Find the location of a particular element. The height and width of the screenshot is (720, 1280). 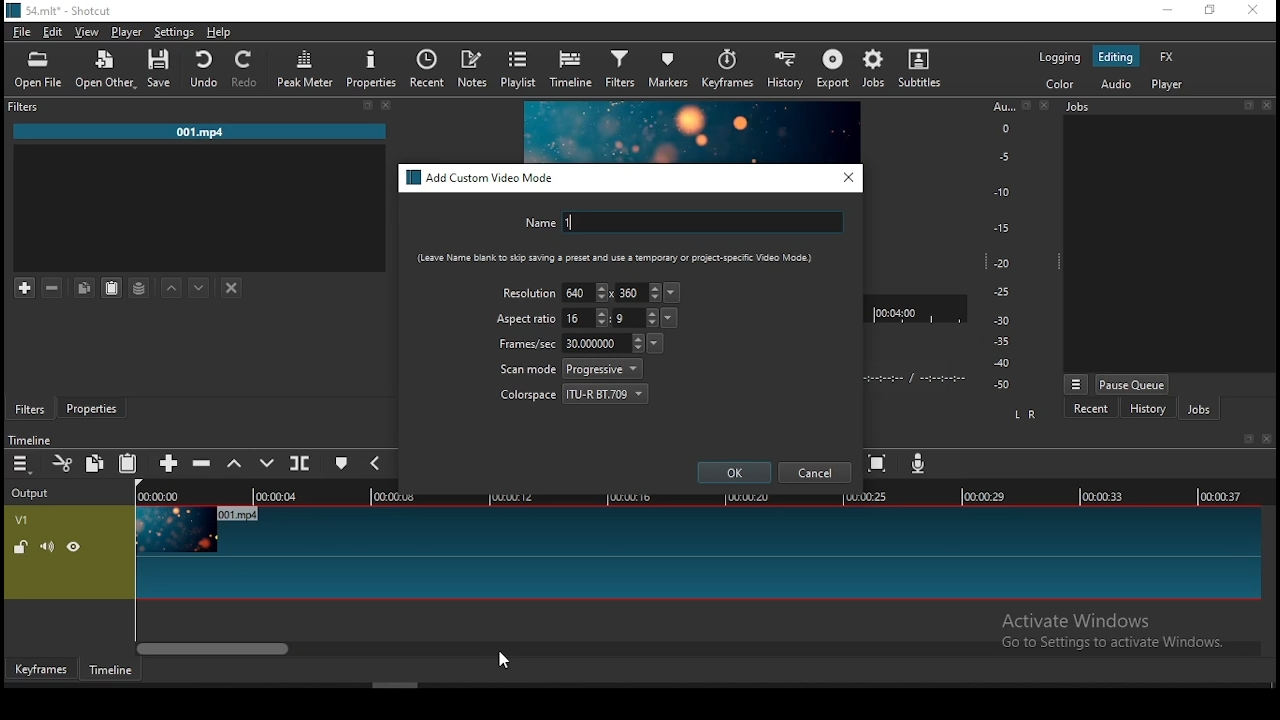

add filter is located at coordinates (25, 289).